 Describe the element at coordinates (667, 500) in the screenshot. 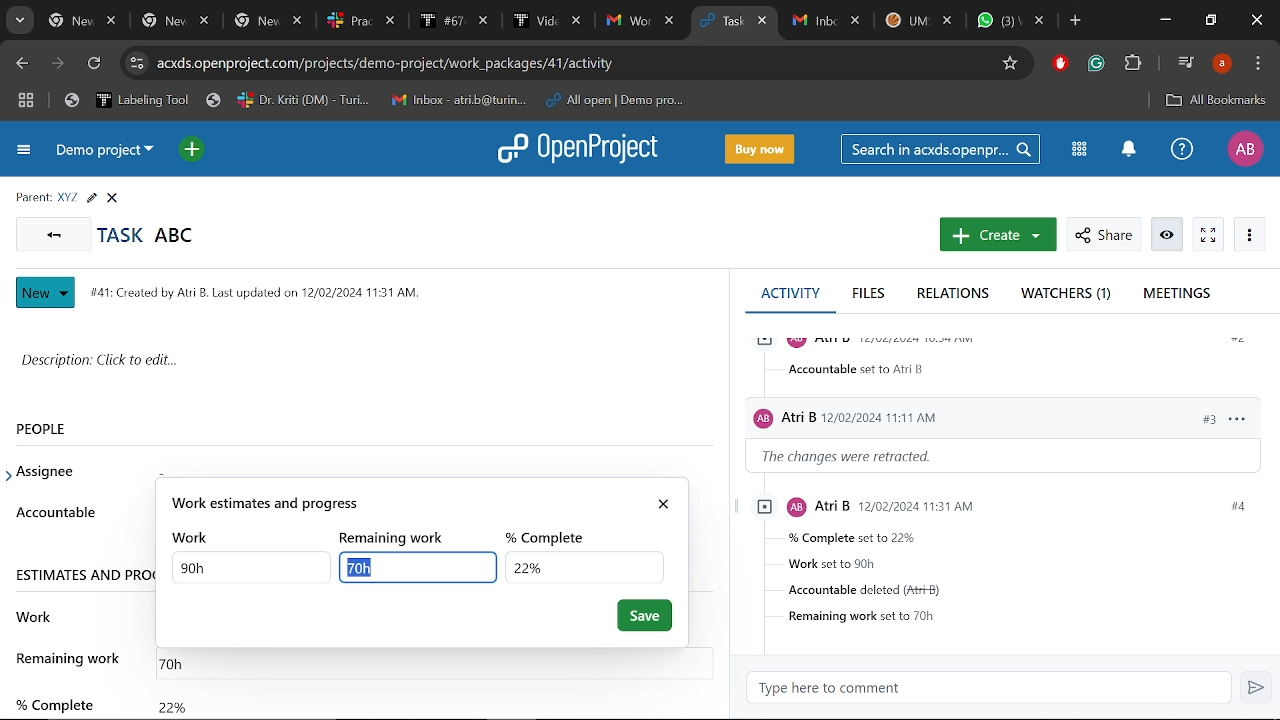

I see `close` at that location.